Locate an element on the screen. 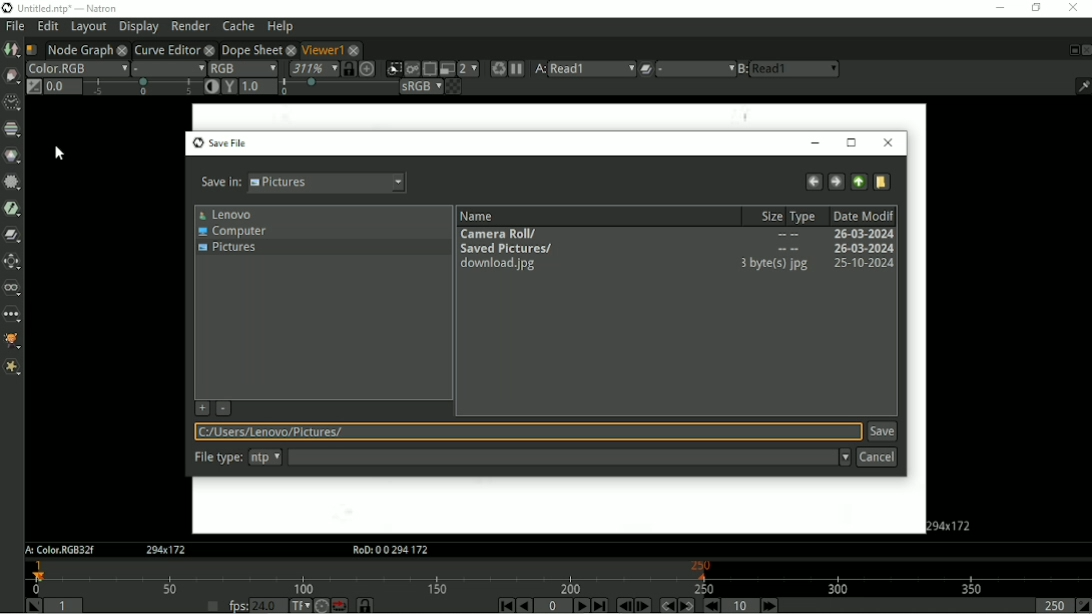 The image size is (1092, 614). Minimize is located at coordinates (817, 144).